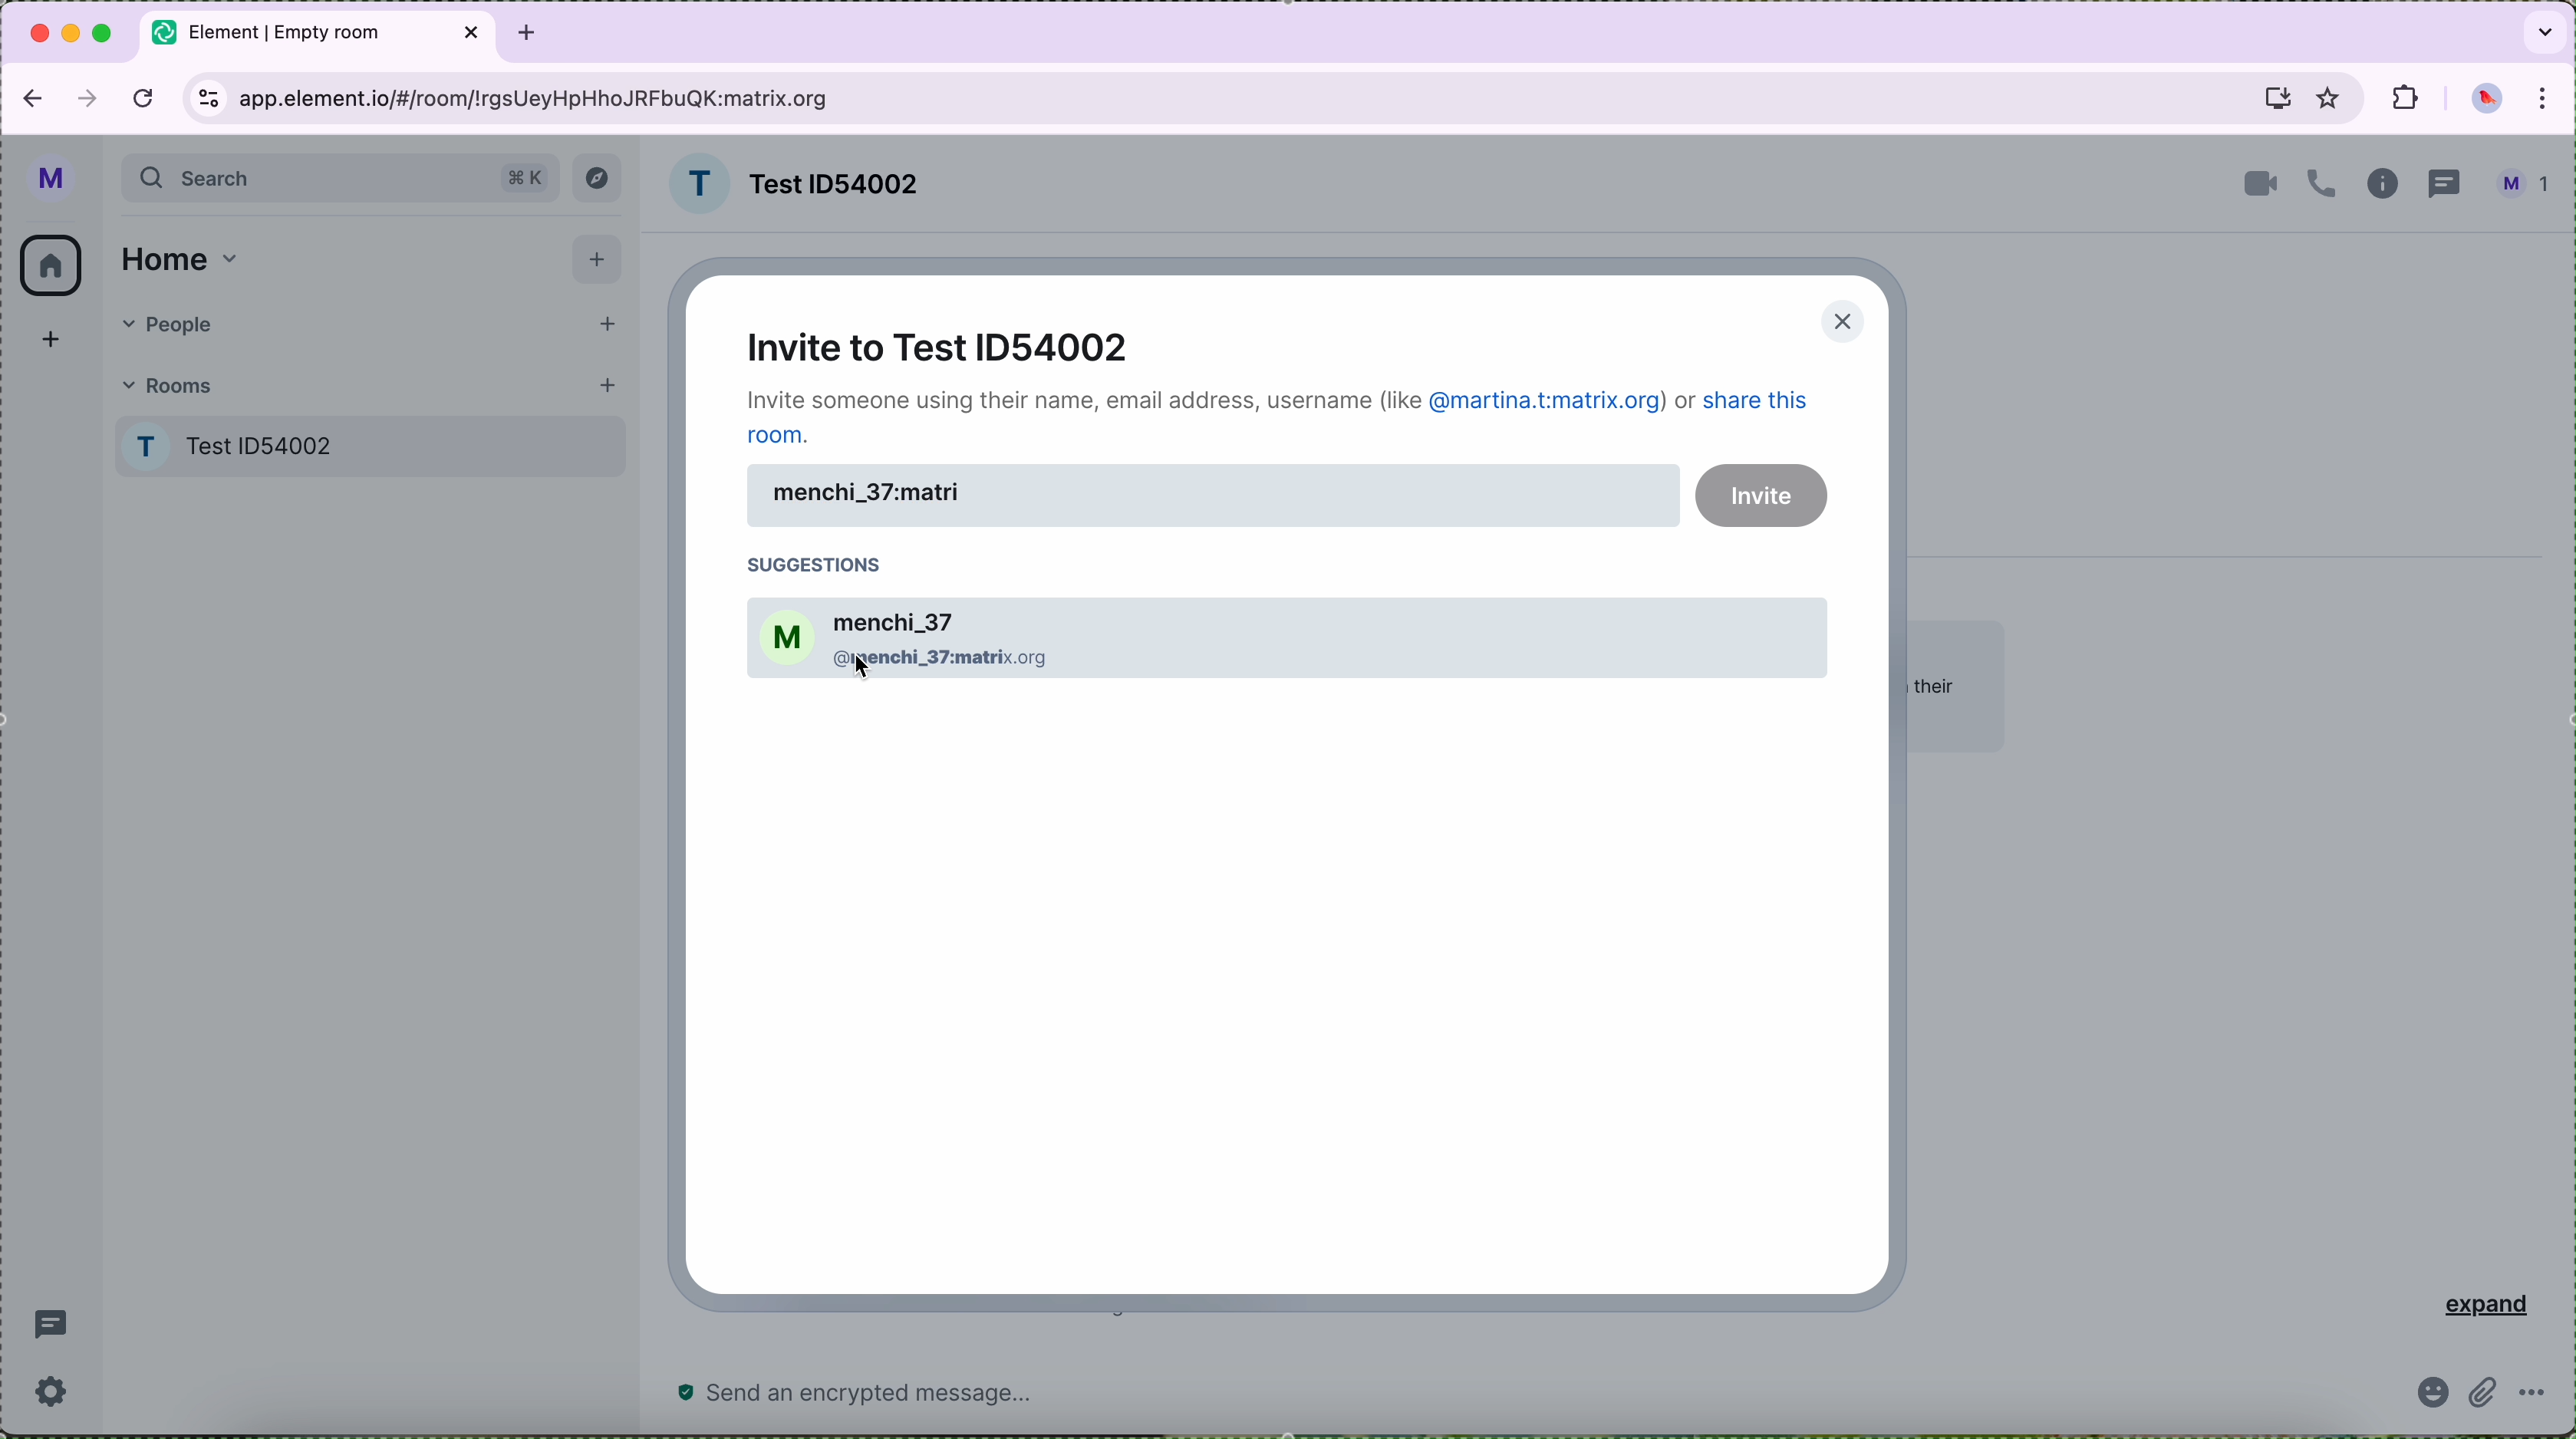 The height and width of the screenshot is (1439, 2576). What do you see at coordinates (2528, 186) in the screenshot?
I see `profile` at bounding box center [2528, 186].